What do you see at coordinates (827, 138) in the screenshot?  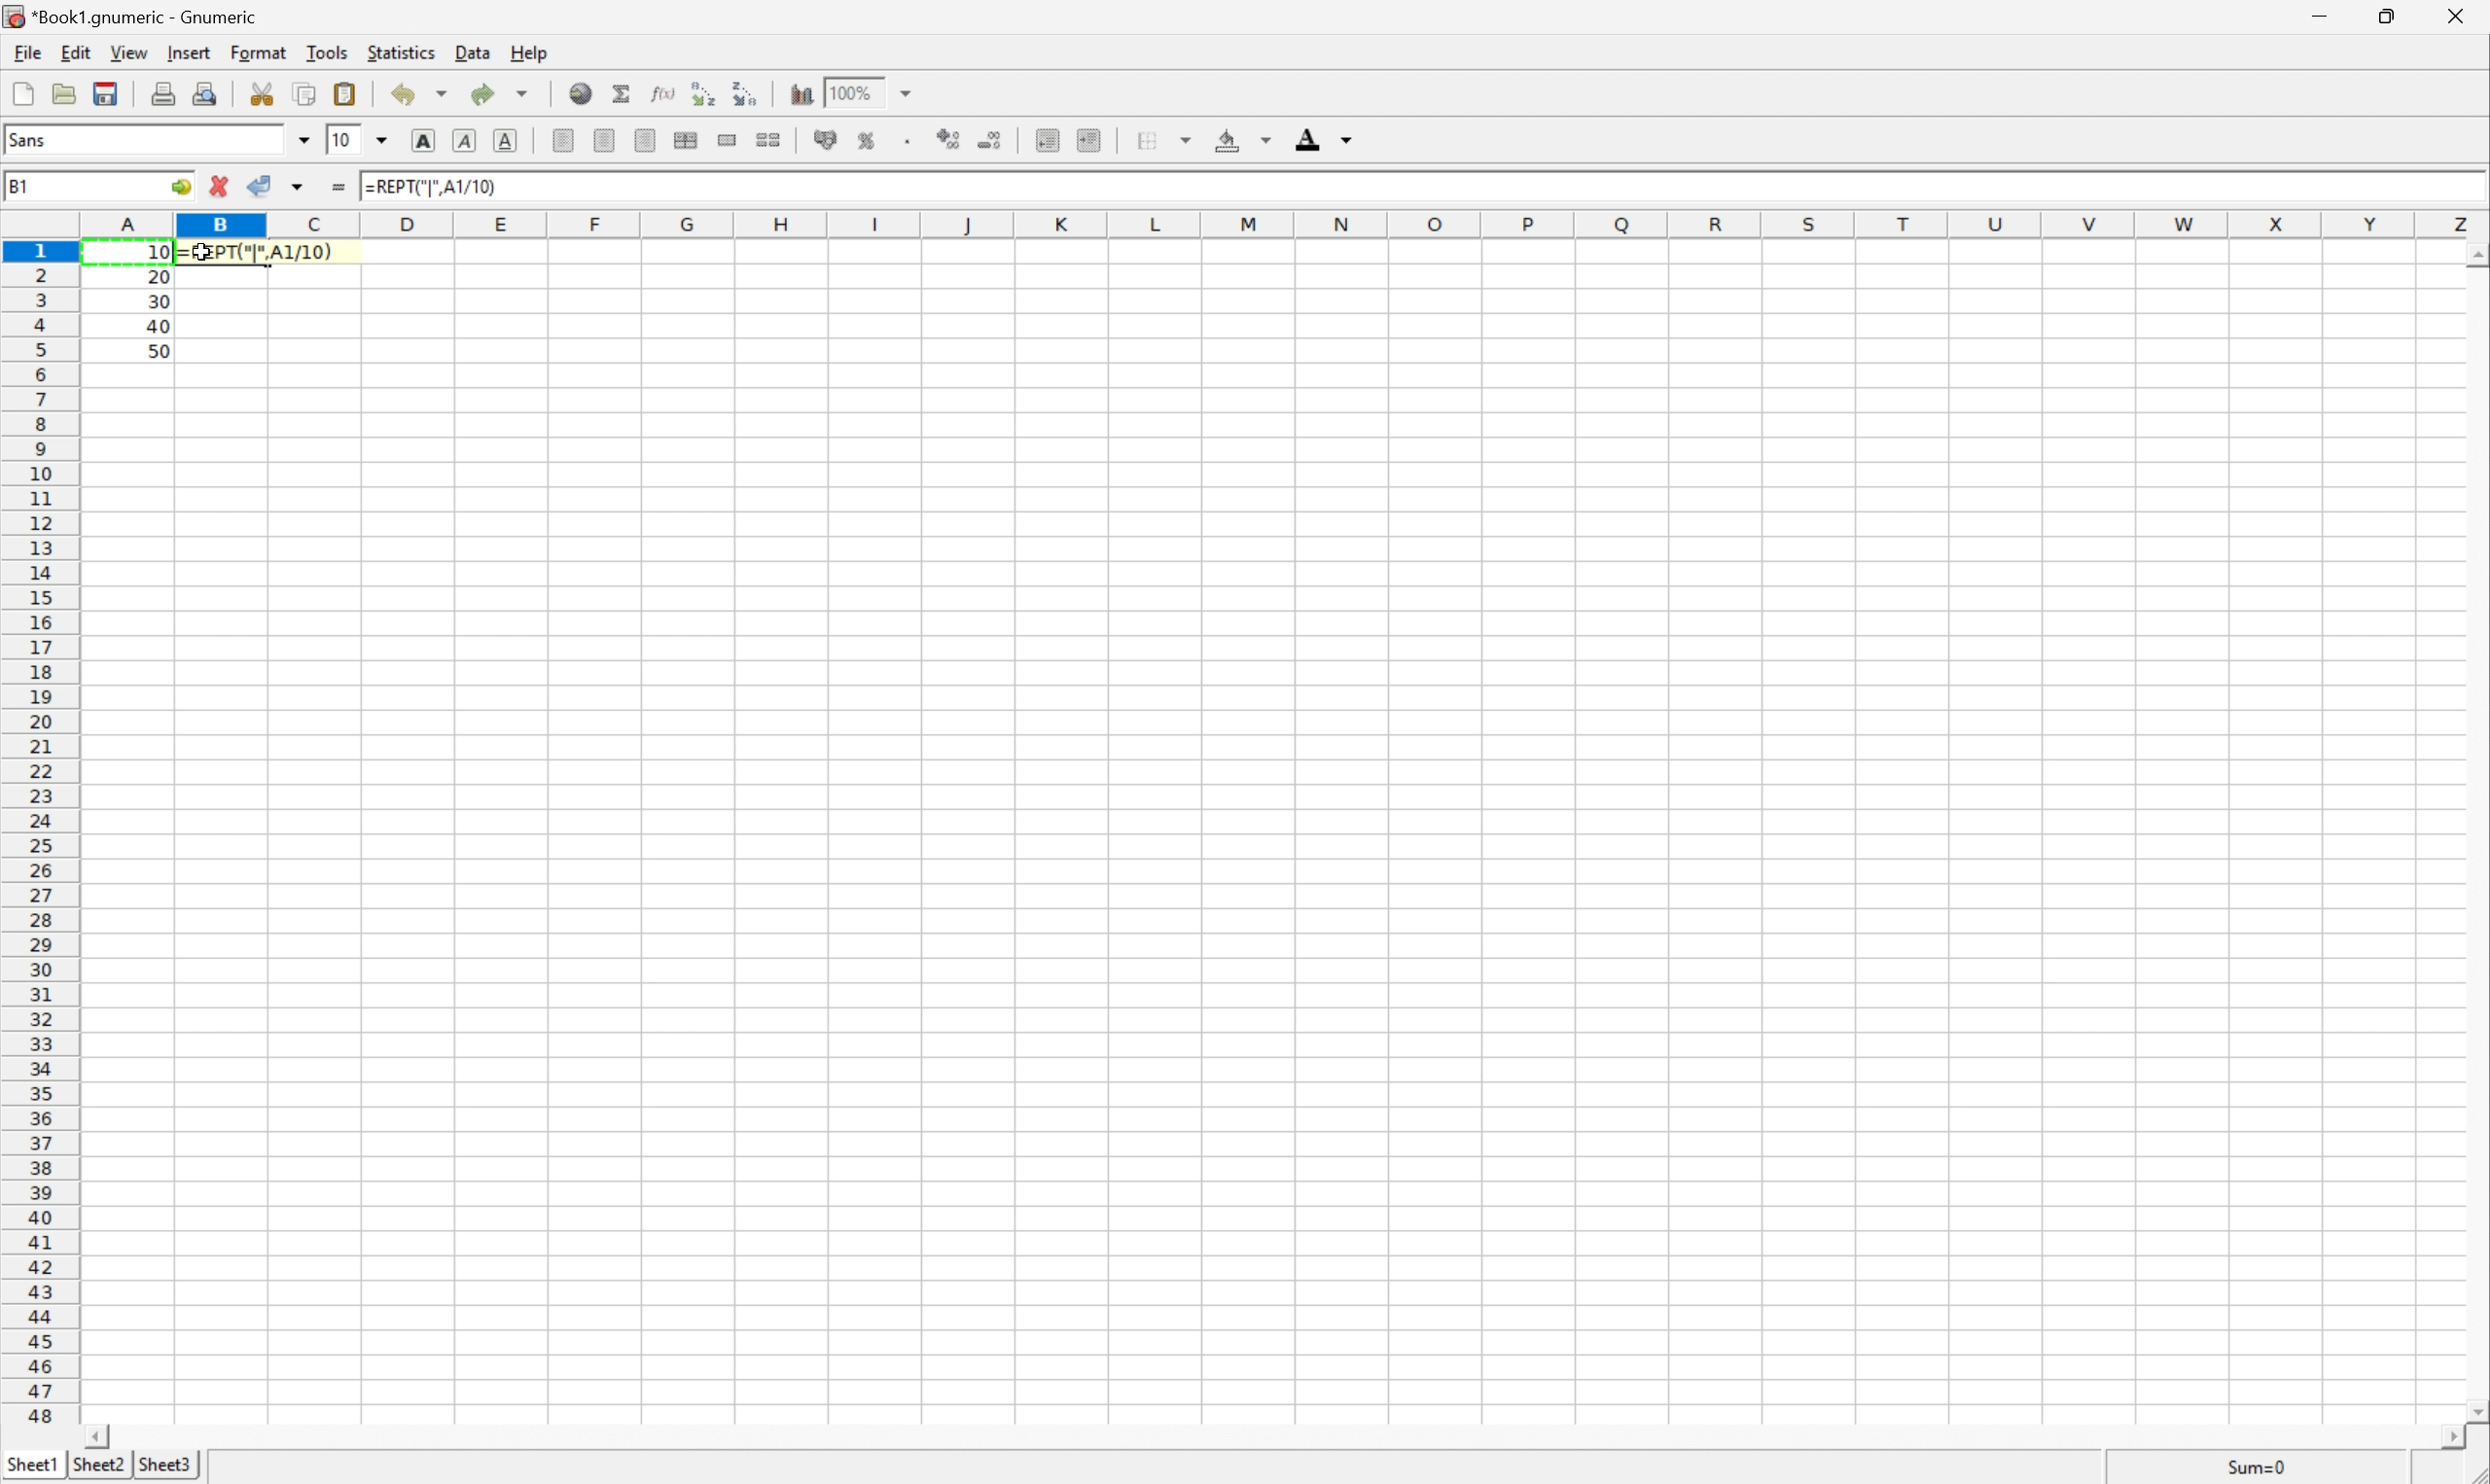 I see `Format selection as accounting` at bounding box center [827, 138].